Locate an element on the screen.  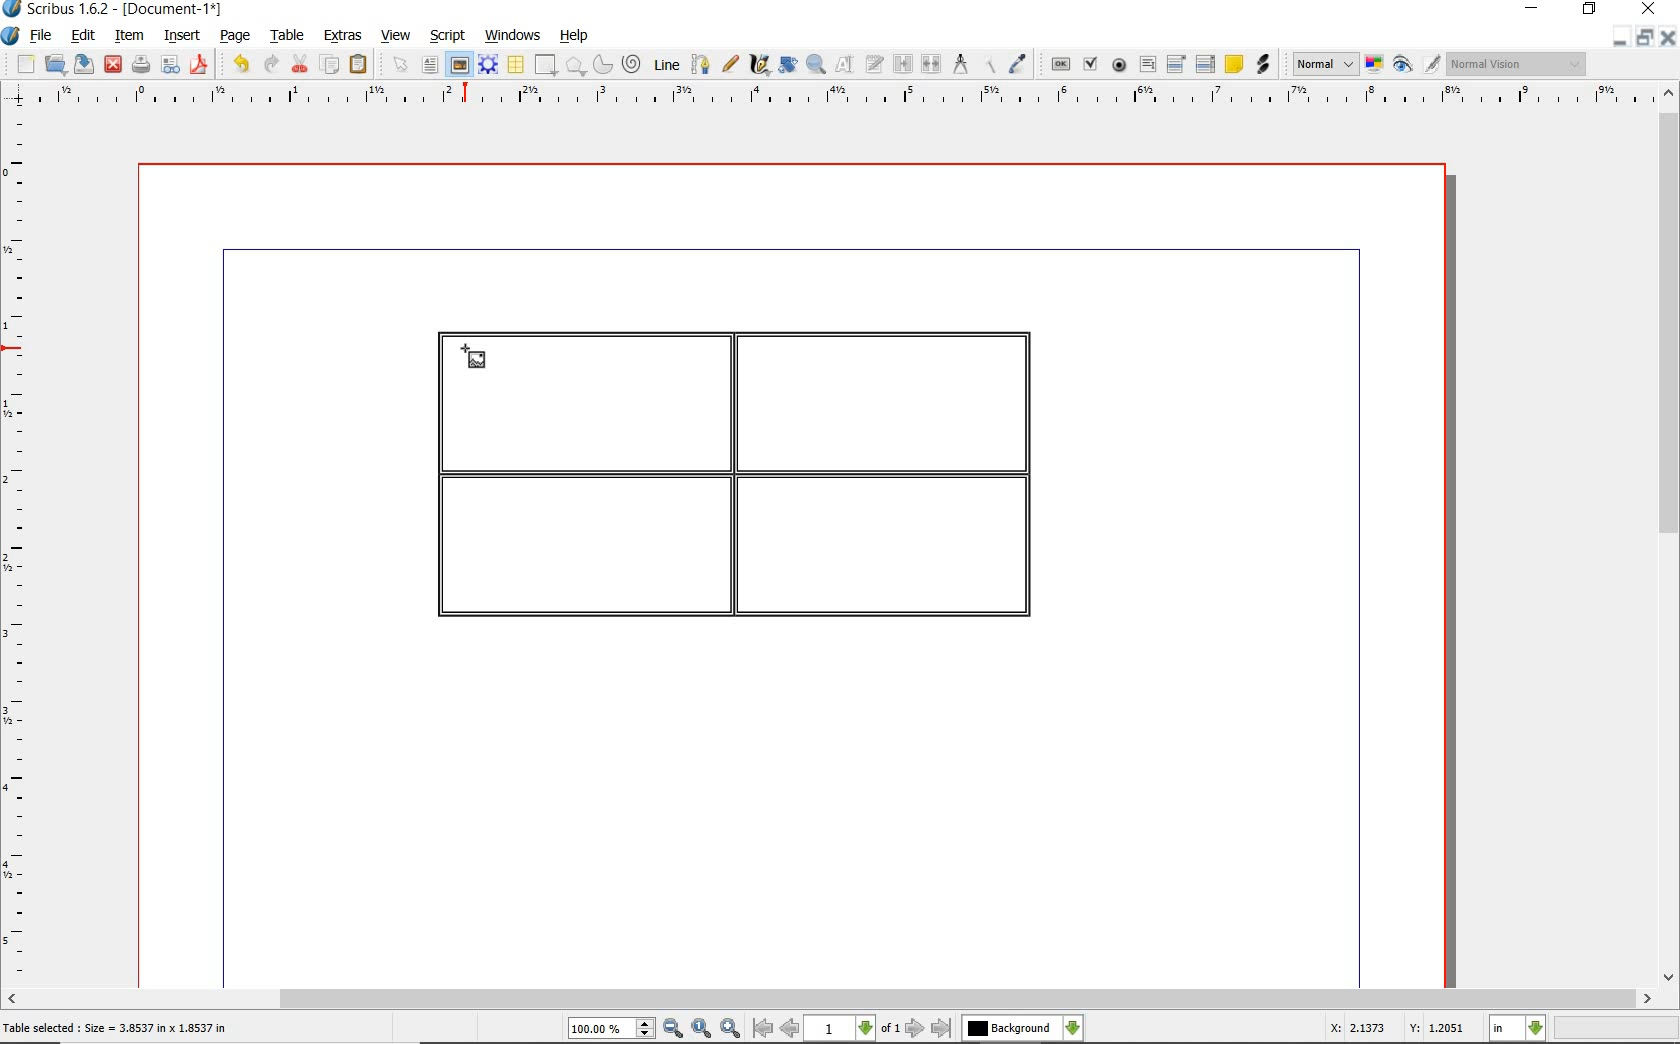
rotate item is located at coordinates (786, 66).